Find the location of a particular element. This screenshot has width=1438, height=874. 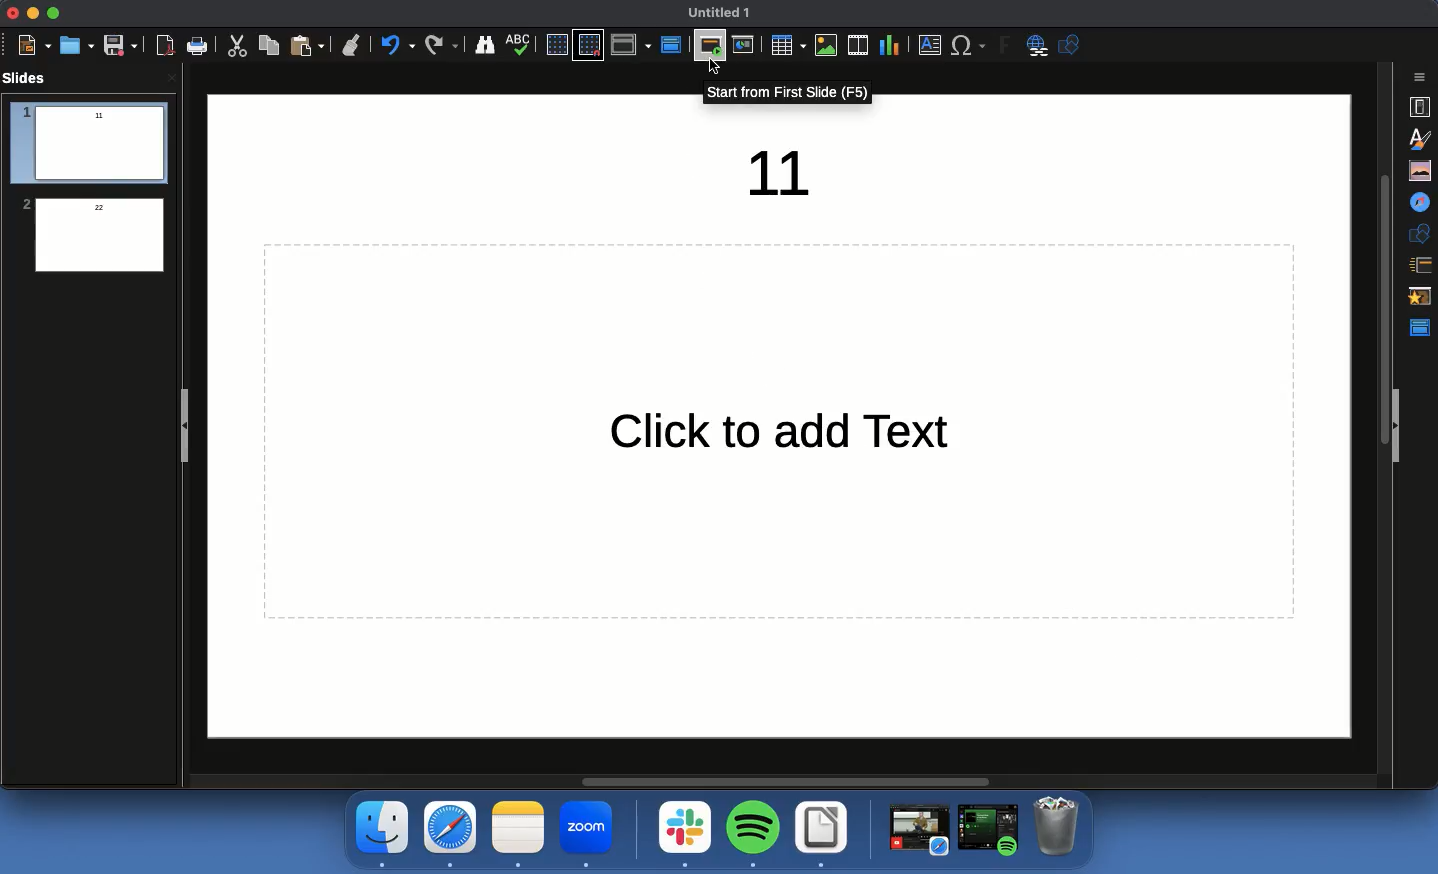

Minimize is located at coordinates (34, 15).